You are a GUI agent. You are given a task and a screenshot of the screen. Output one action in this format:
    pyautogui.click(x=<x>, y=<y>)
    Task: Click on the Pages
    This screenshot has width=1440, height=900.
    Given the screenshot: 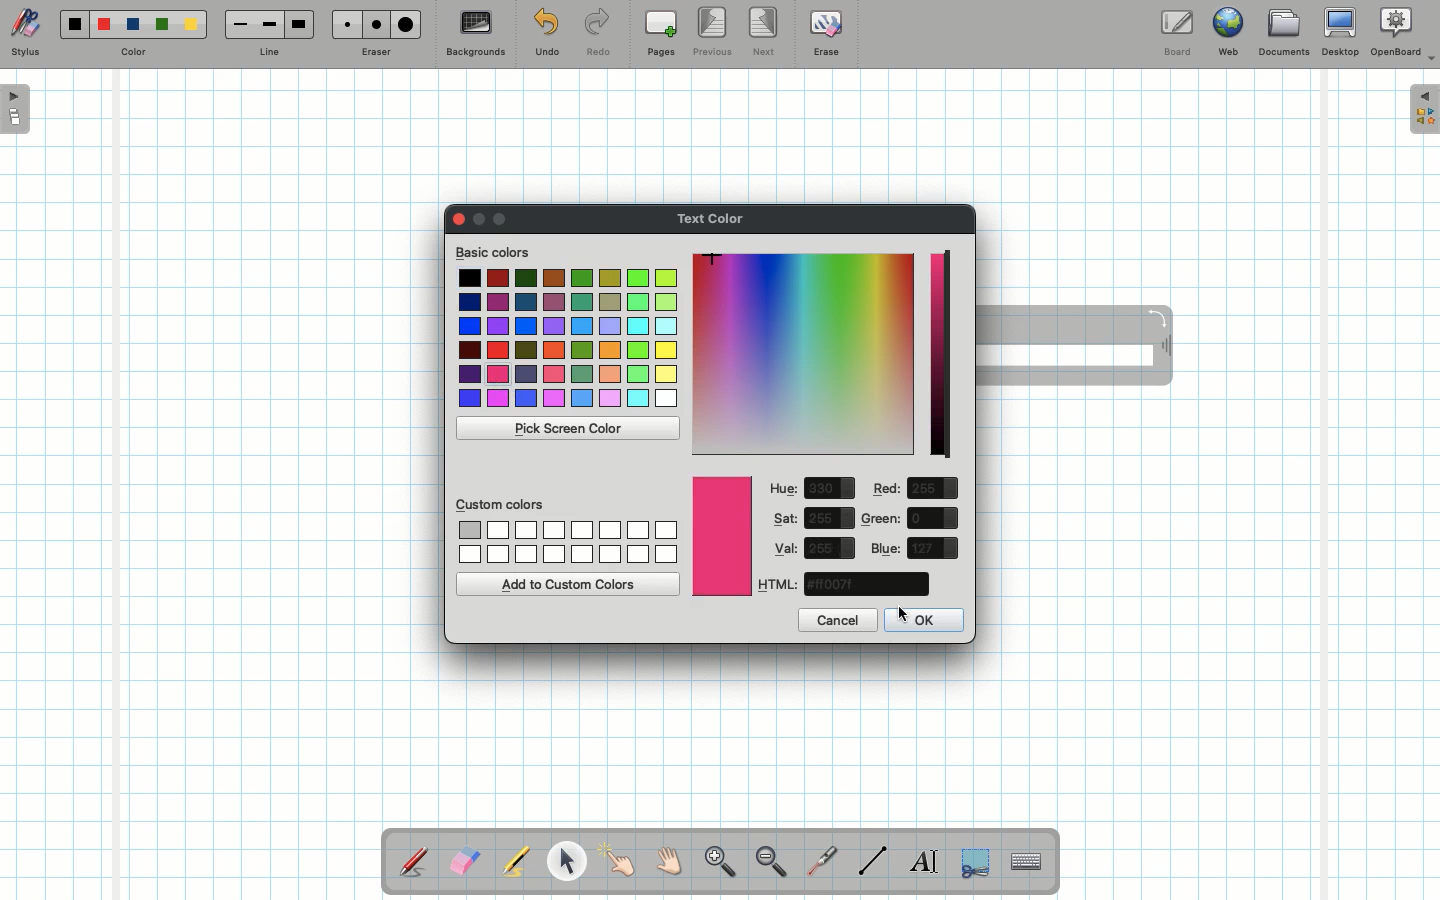 What is the action you would take?
    pyautogui.click(x=661, y=35)
    